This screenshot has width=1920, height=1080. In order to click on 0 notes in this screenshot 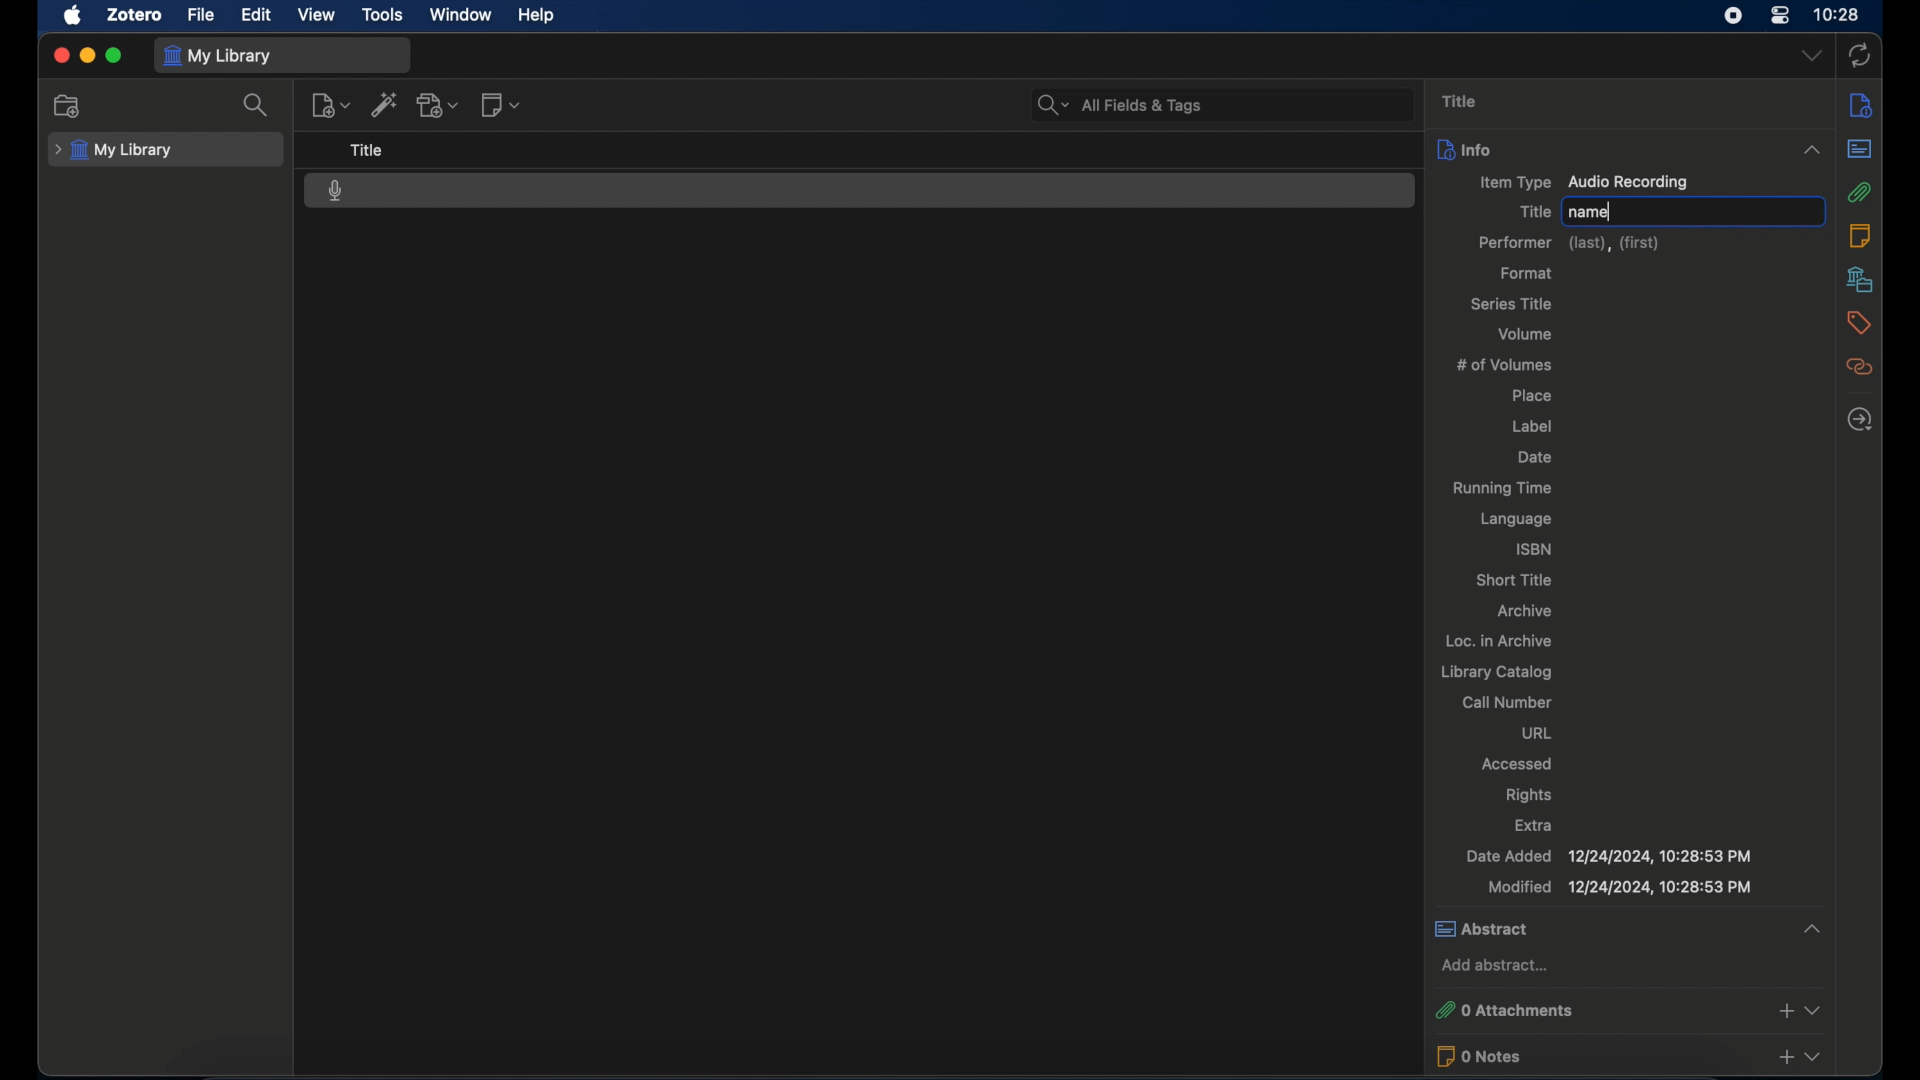, I will do `click(1632, 1056)`.